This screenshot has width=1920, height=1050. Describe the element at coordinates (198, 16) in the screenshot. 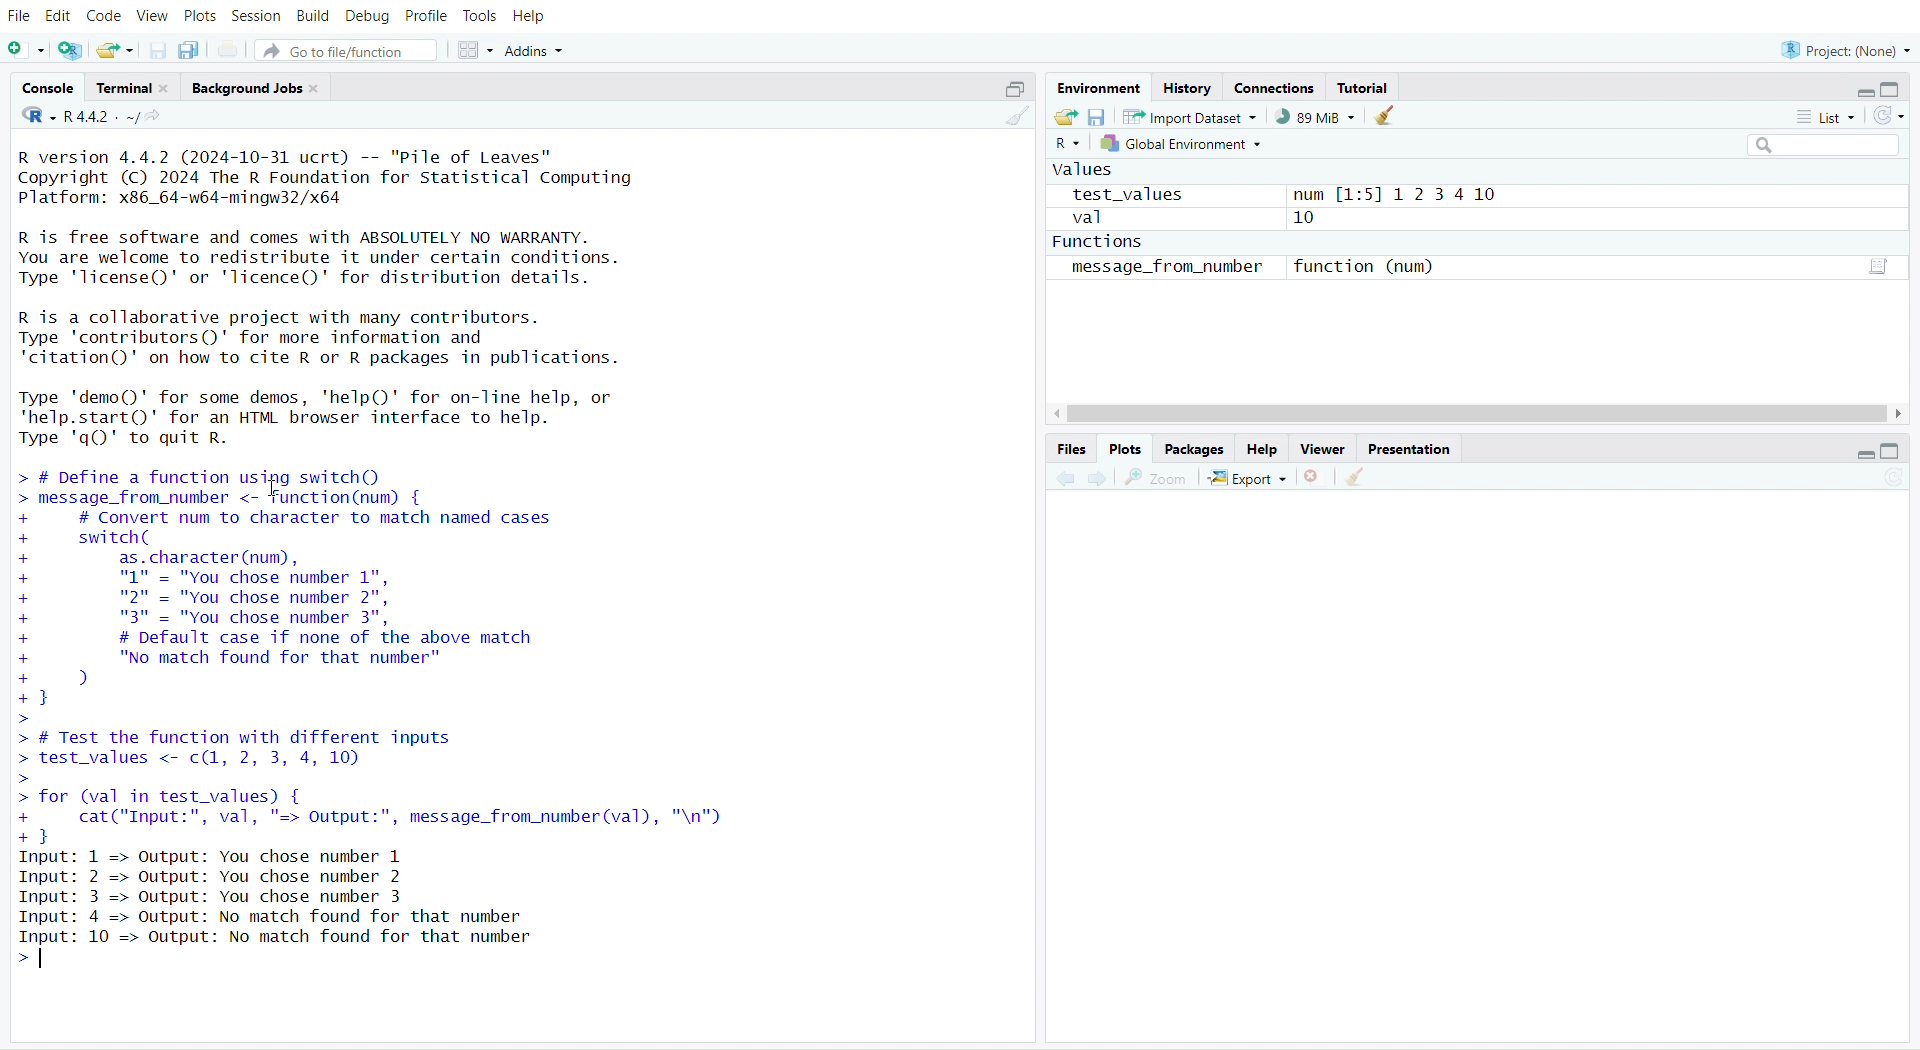

I see `Plots` at that location.